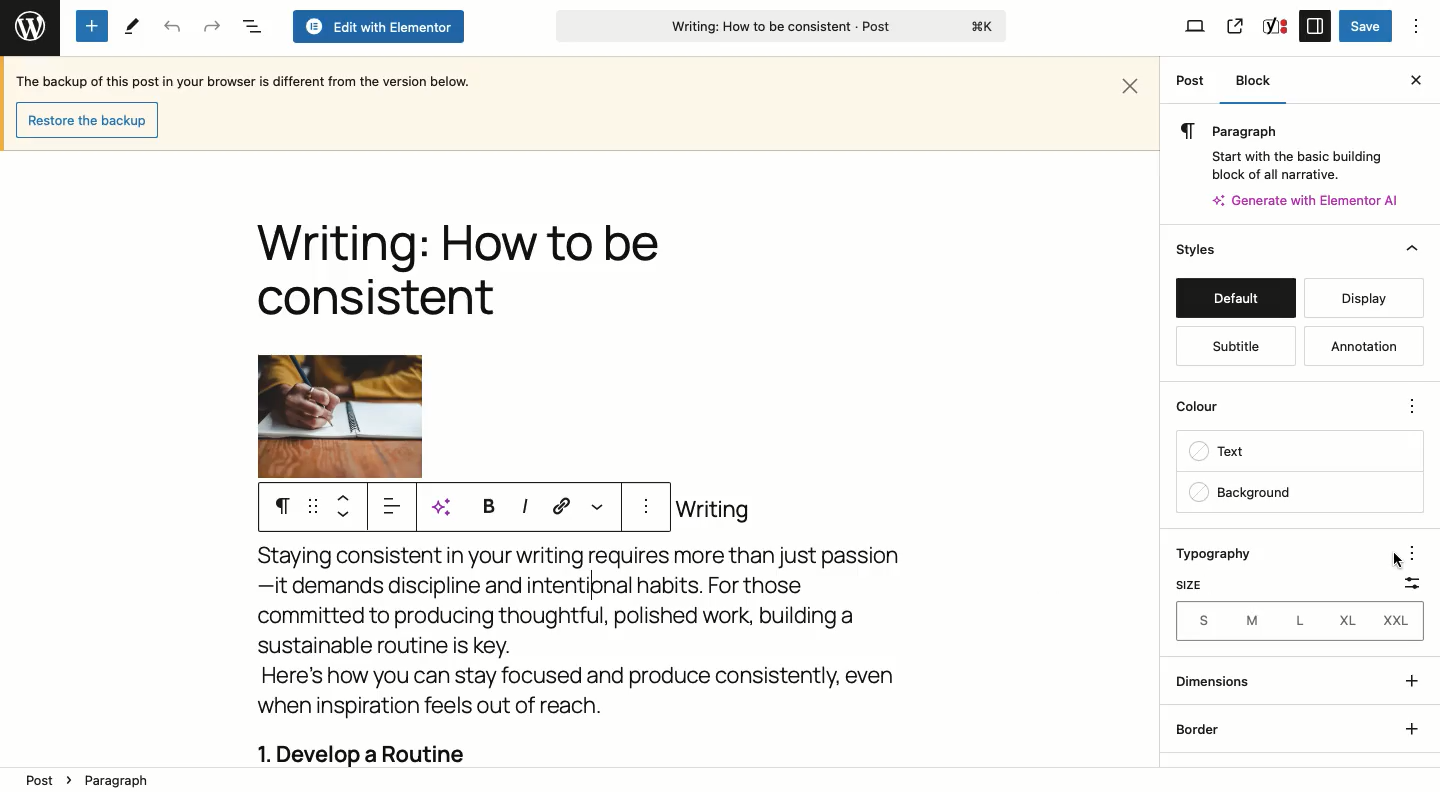 Image resolution: width=1440 pixels, height=792 pixels. Describe the element at coordinates (1235, 298) in the screenshot. I see `Default` at that location.